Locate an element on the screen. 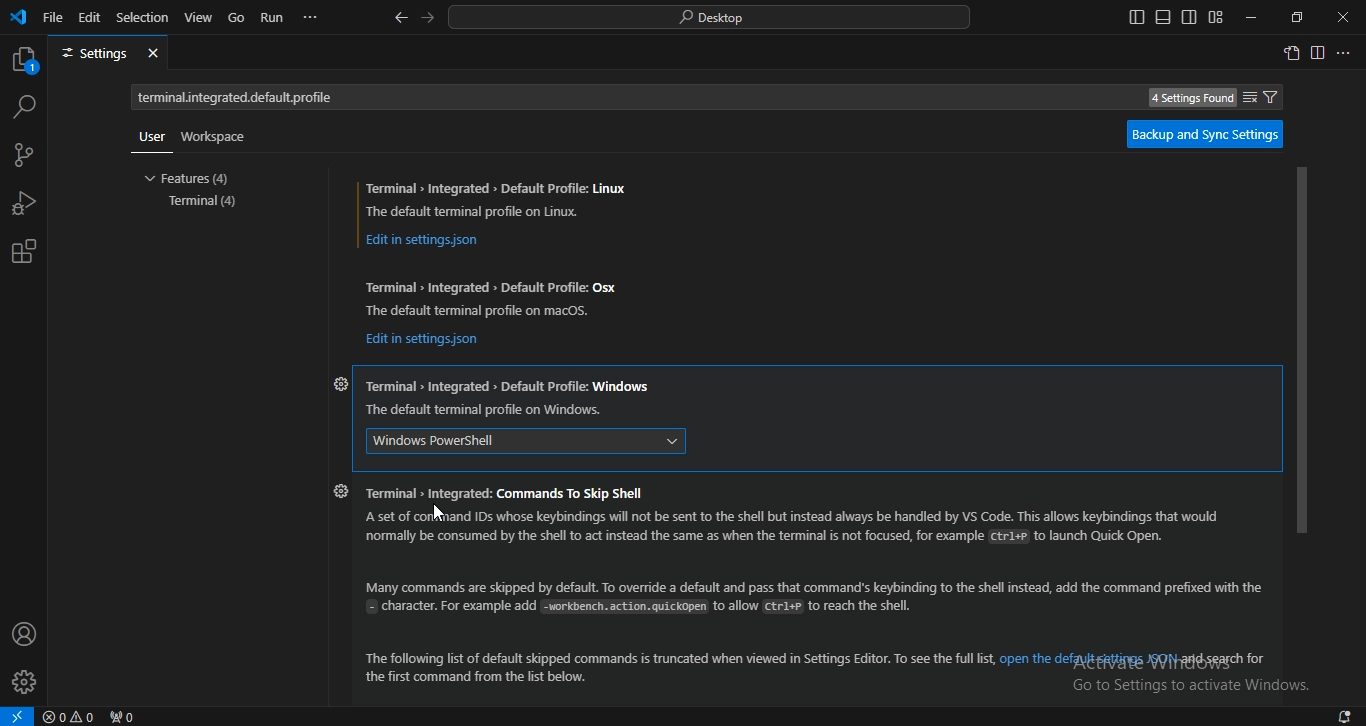  source control is located at coordinates (24, 157).